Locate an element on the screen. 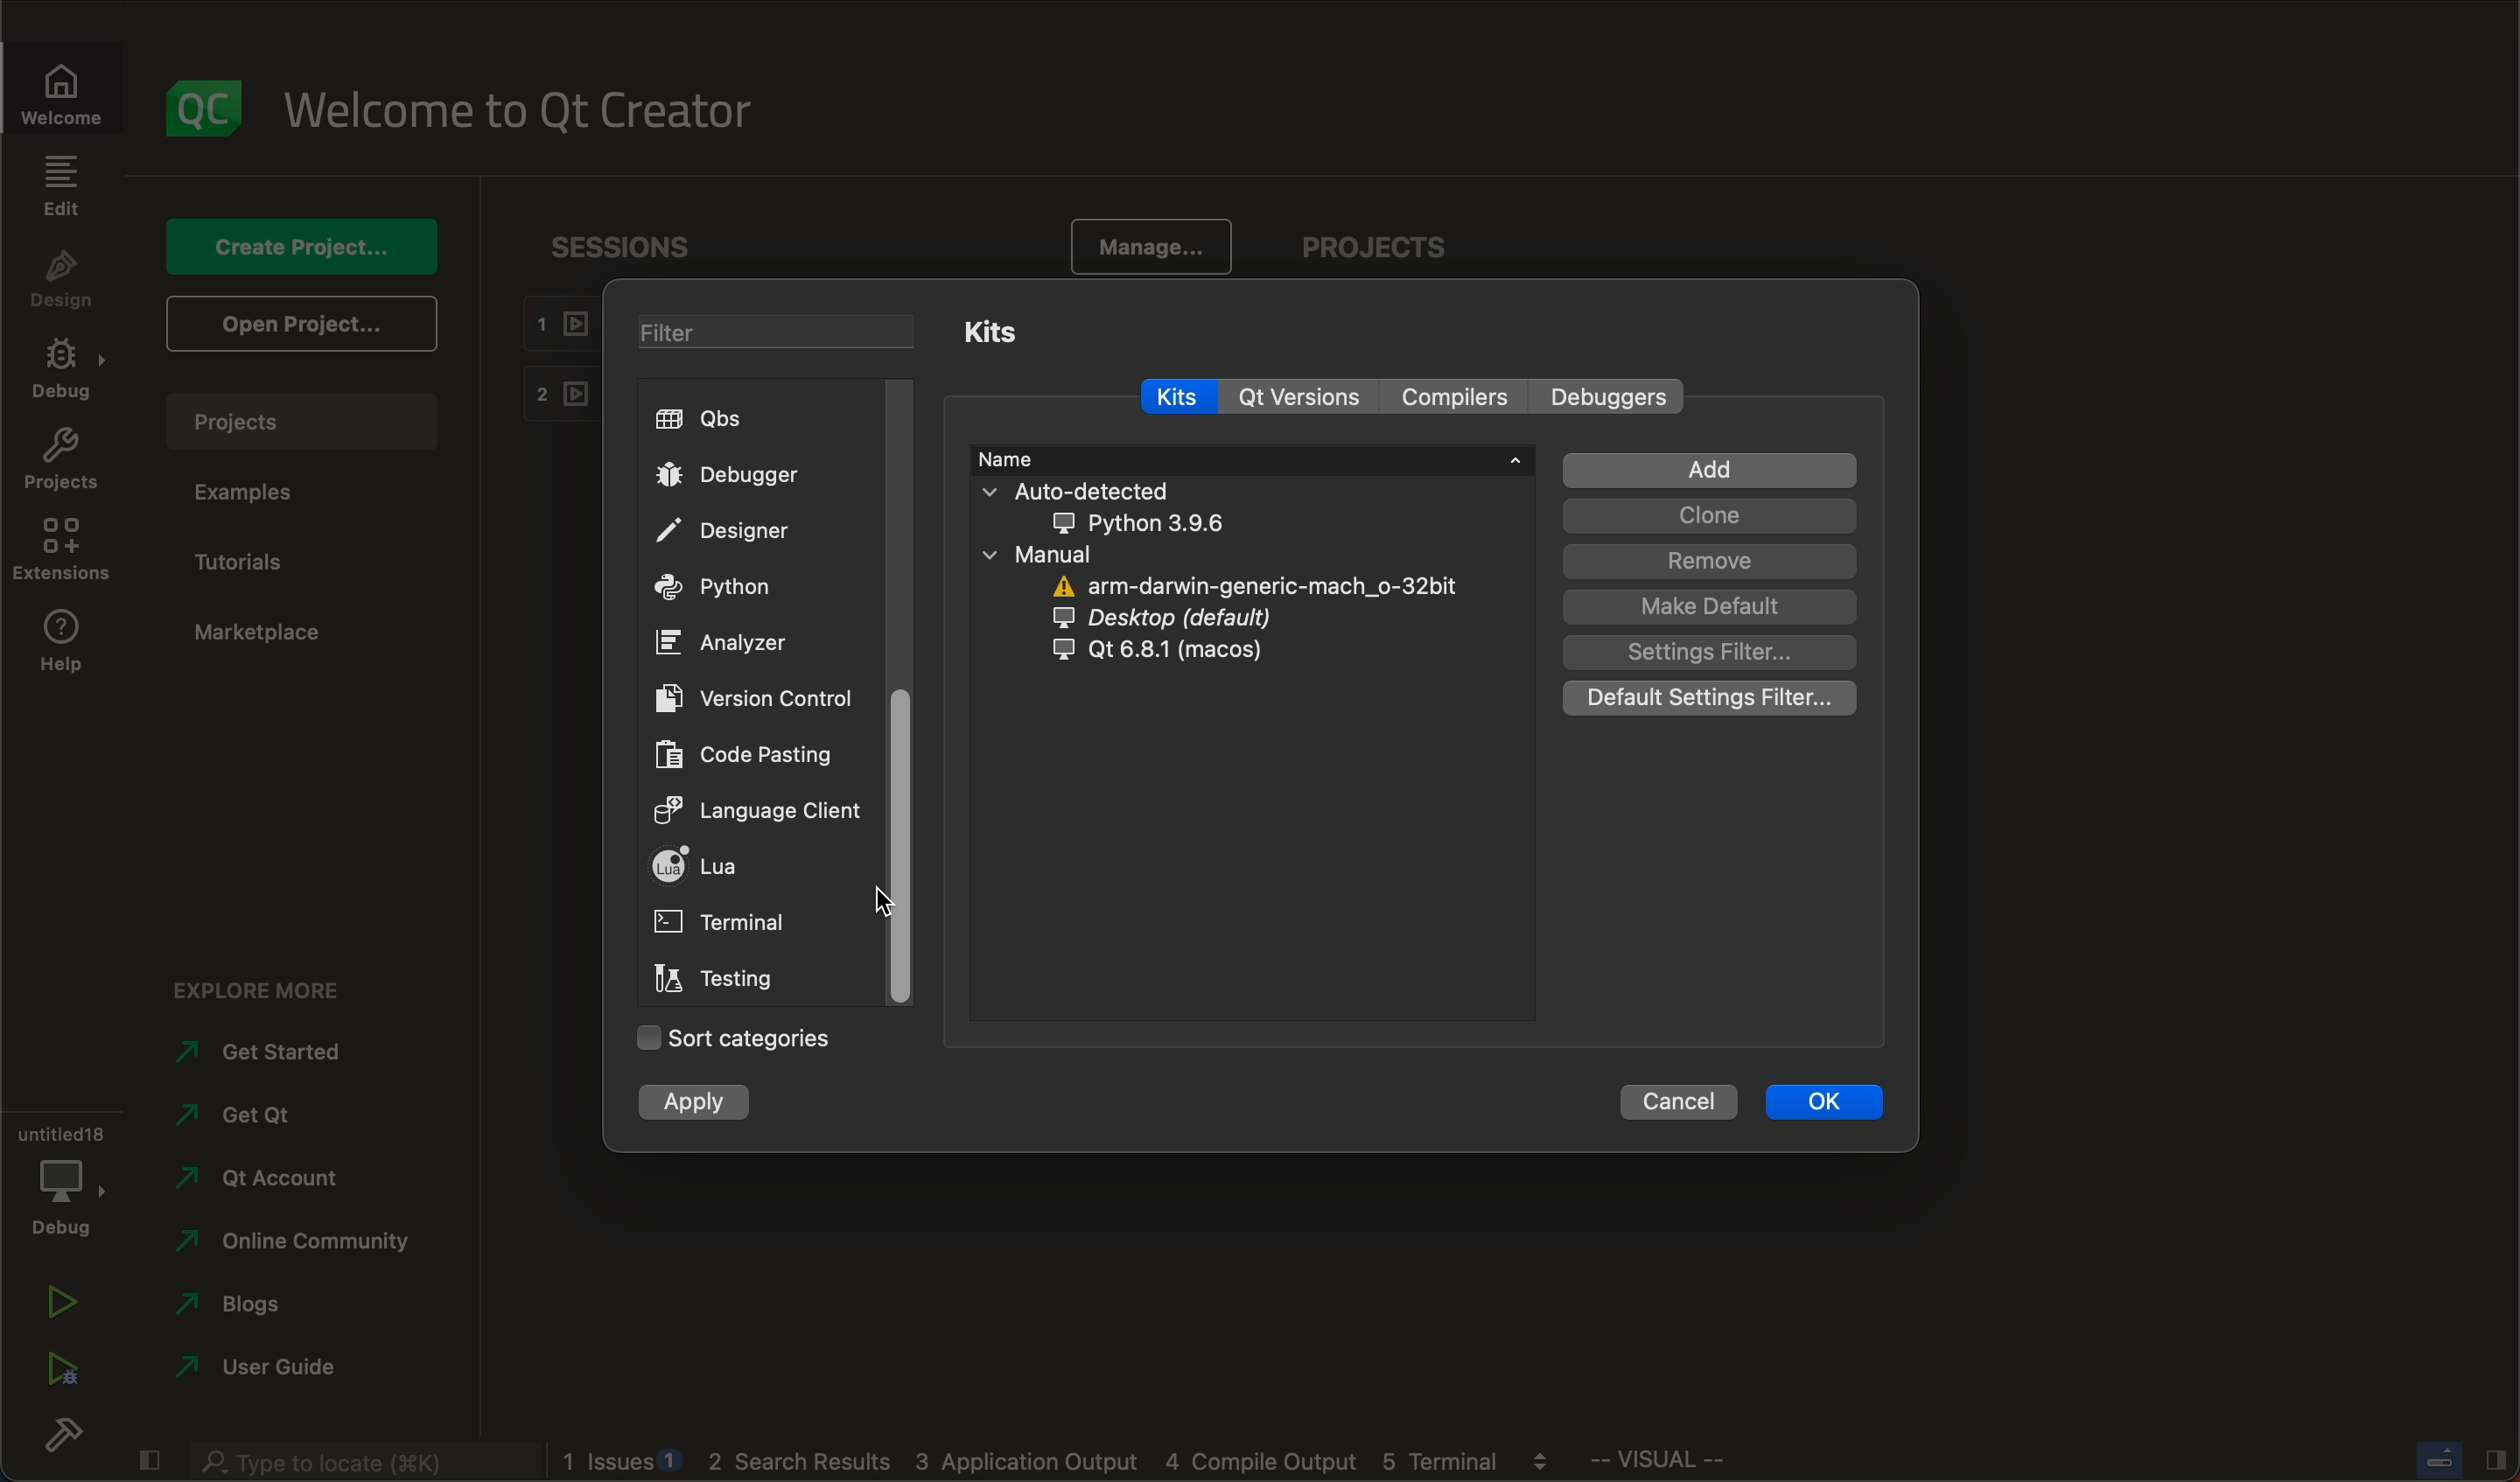 The height and width of the screenshot is (1482, 2520). tutorials is located at coordinates (262, 559).